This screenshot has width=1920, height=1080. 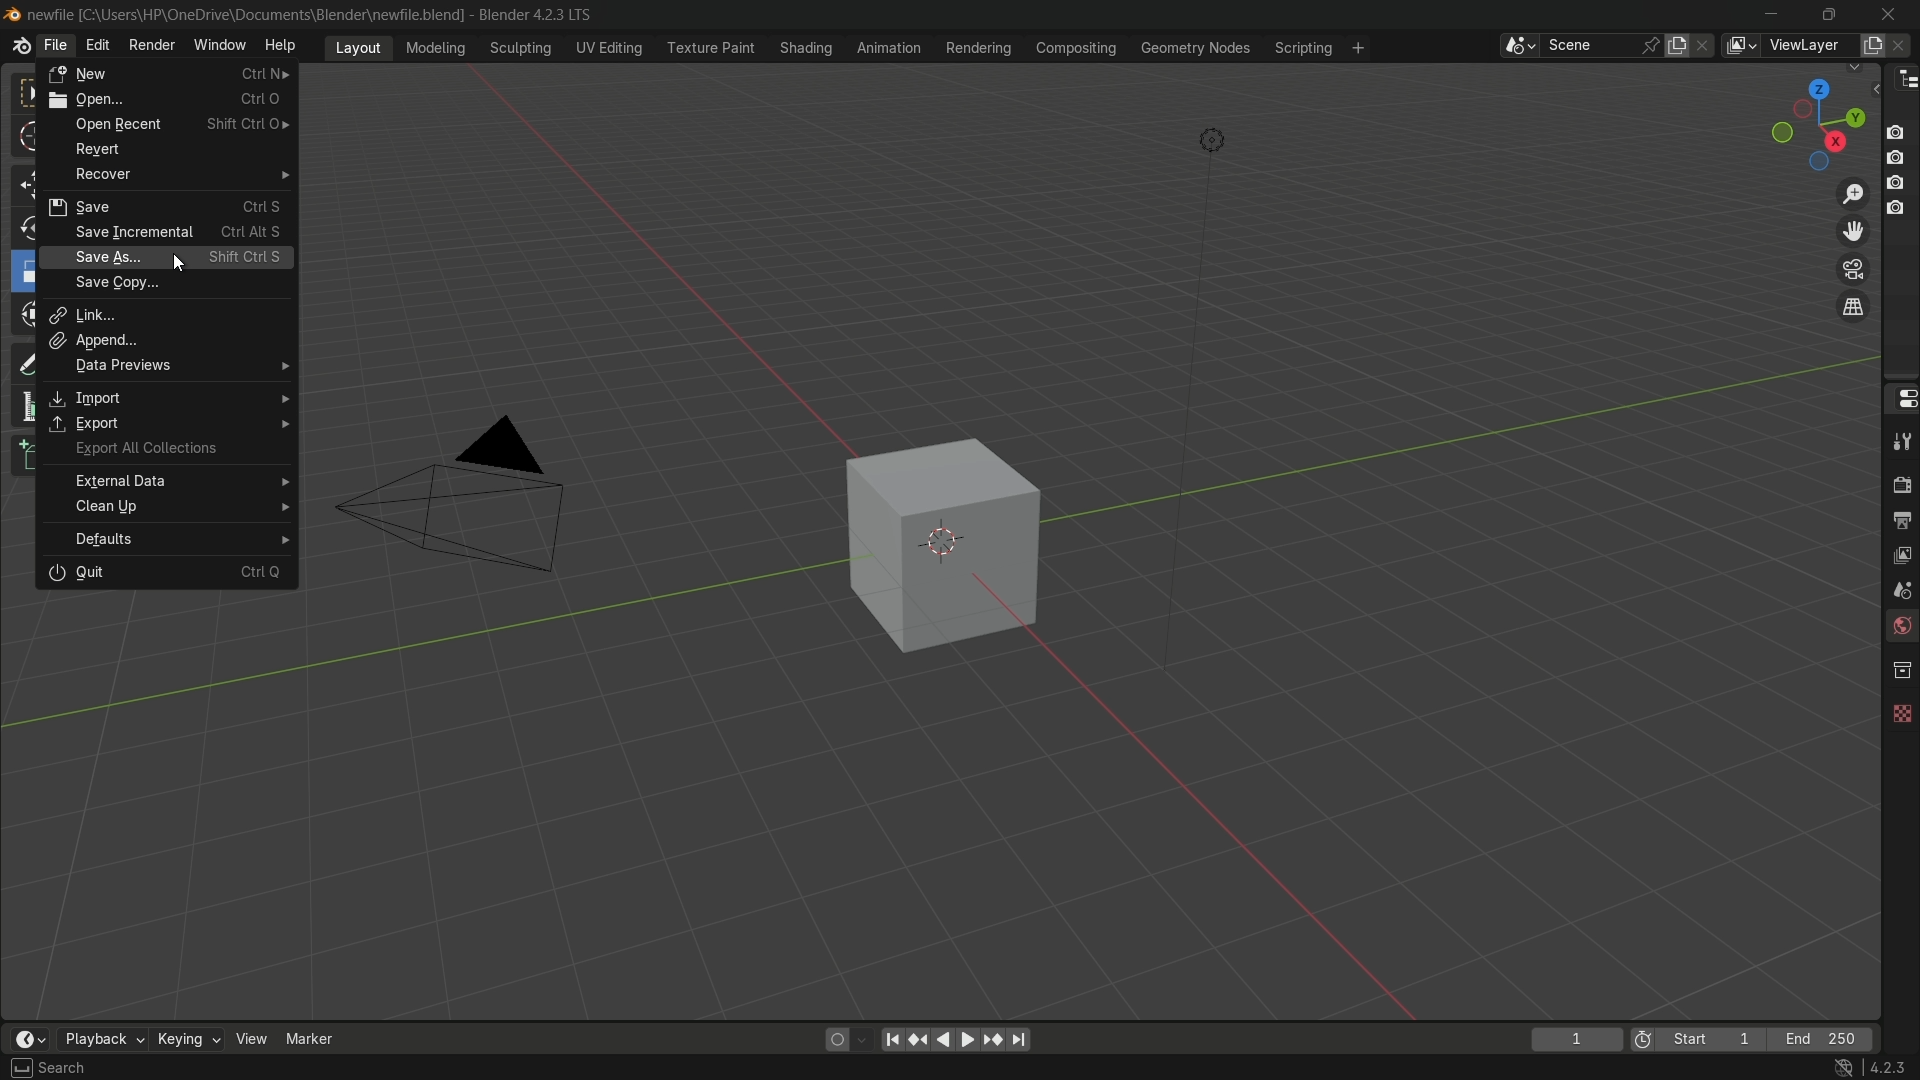 I want to click on marker, so click(x=325, y=1037).